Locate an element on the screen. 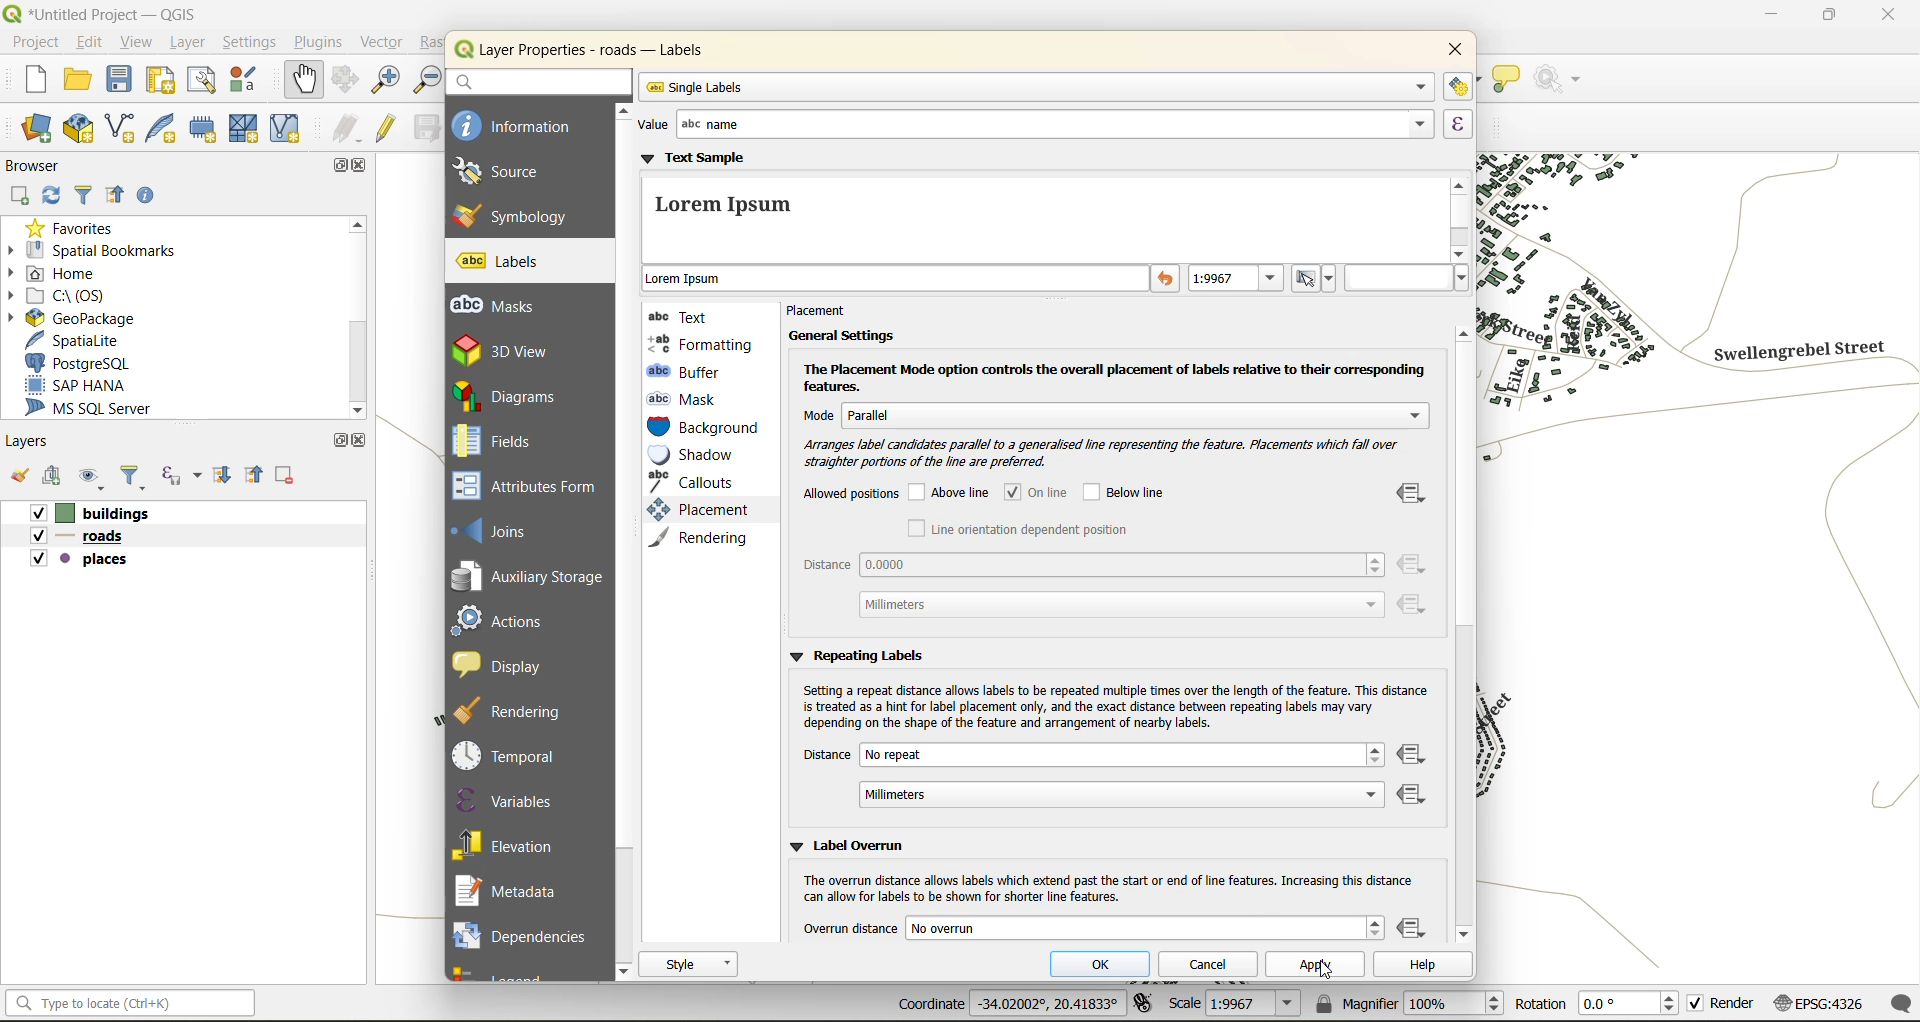 Image resolution: width=1920 pixels, height=1022 pixels. data defined override is located at coordinates (1414, 551).